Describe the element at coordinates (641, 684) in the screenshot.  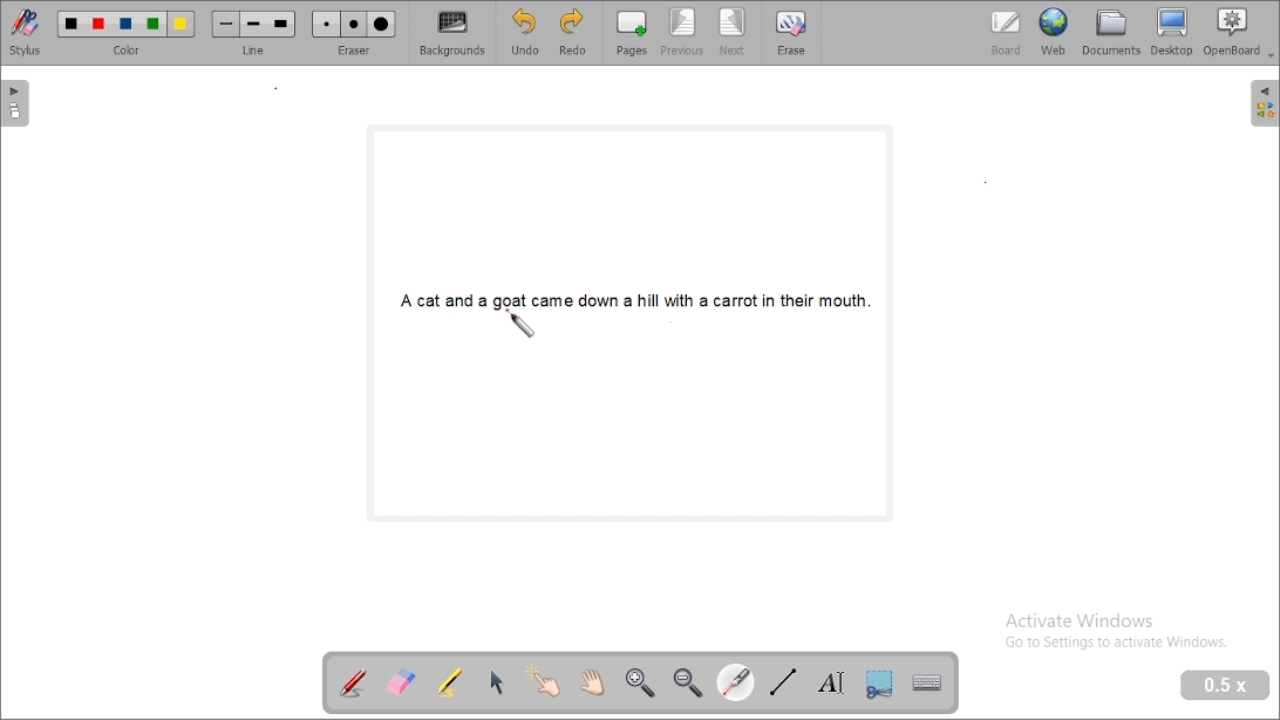
I see `zoom in` at that location.